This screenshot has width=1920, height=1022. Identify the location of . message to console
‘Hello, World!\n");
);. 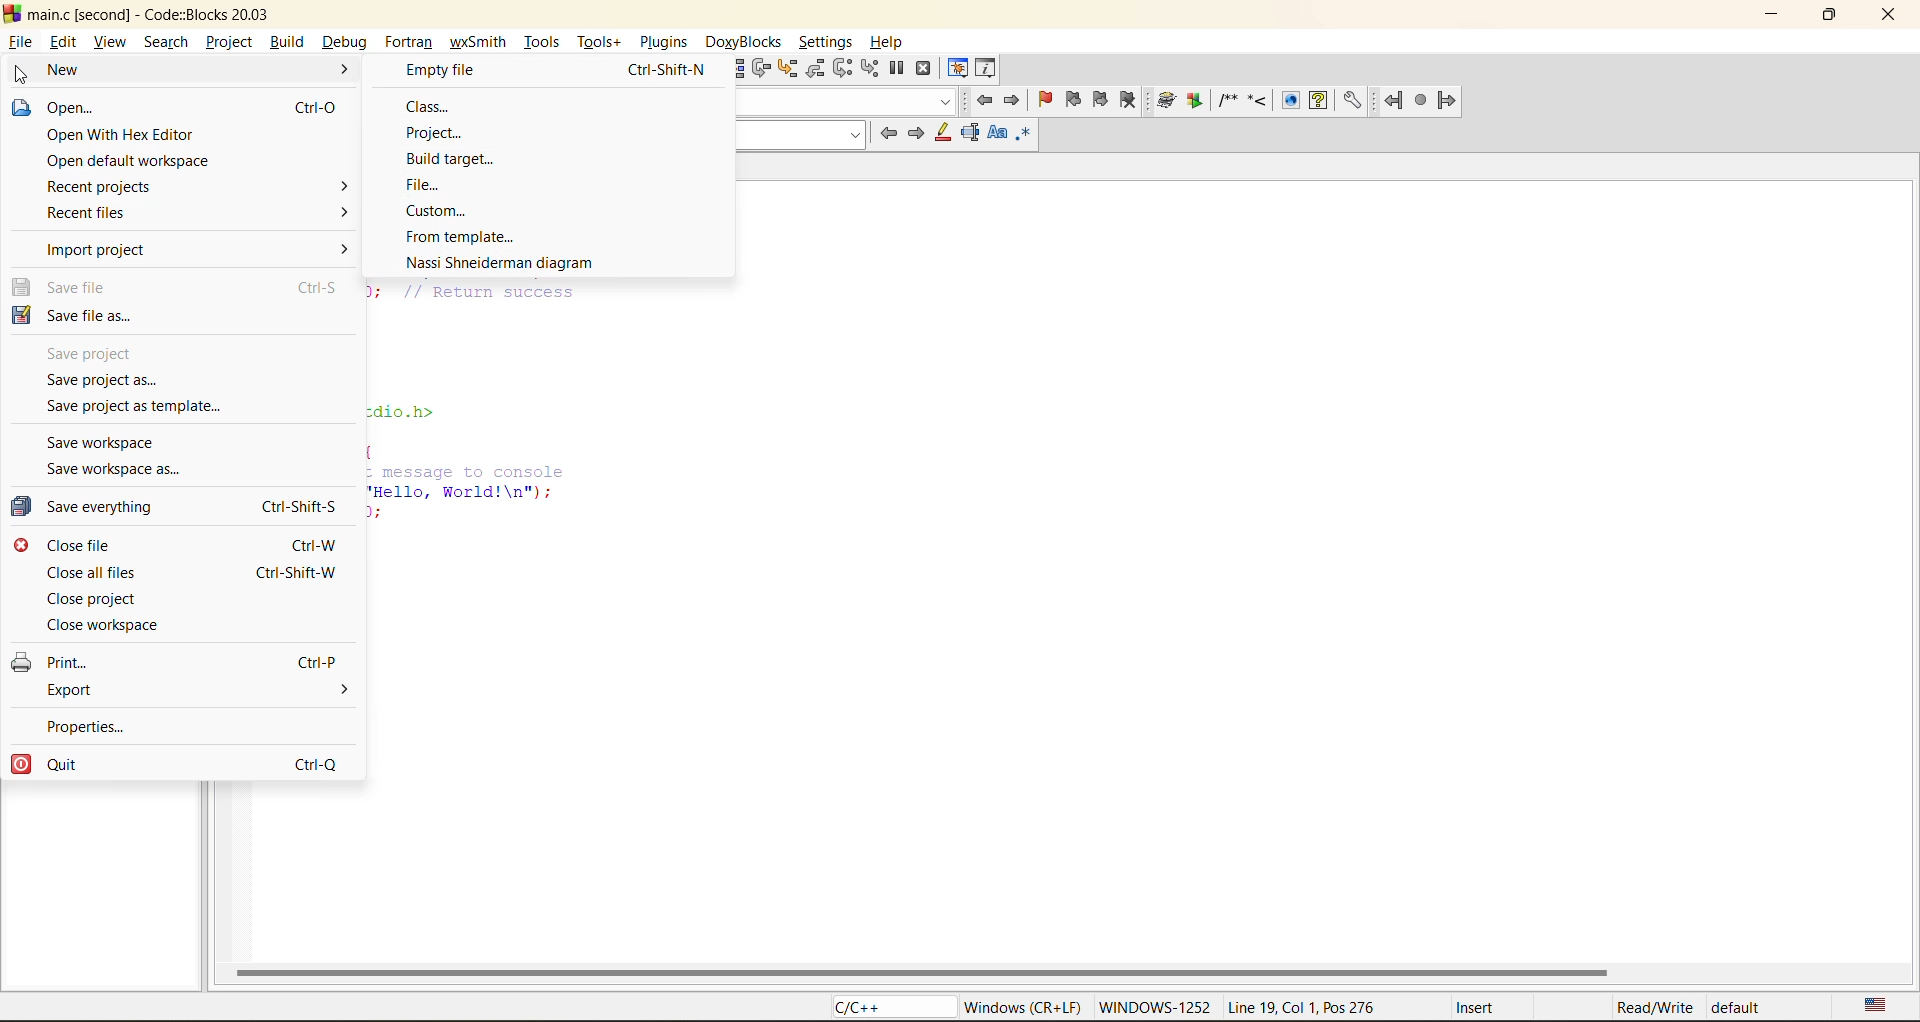
(471, 495).